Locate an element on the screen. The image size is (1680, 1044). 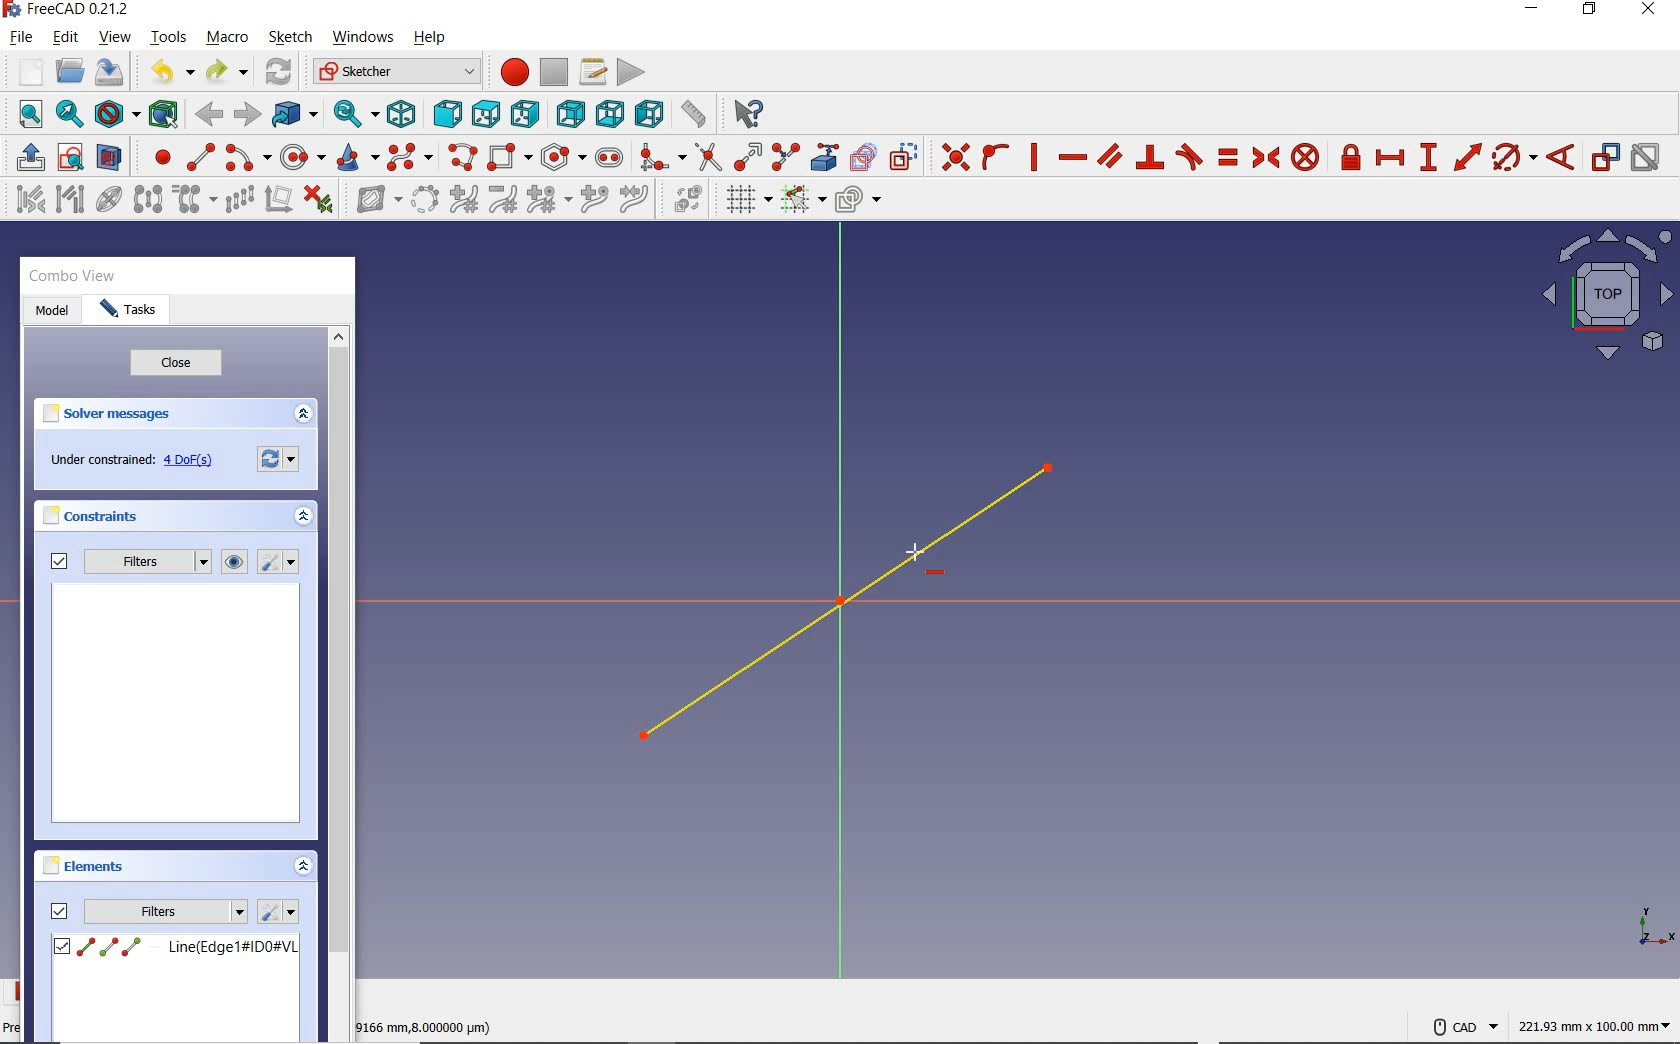
SREMOVE AXES ALIGNMENT is located at coordinates (278, 201).